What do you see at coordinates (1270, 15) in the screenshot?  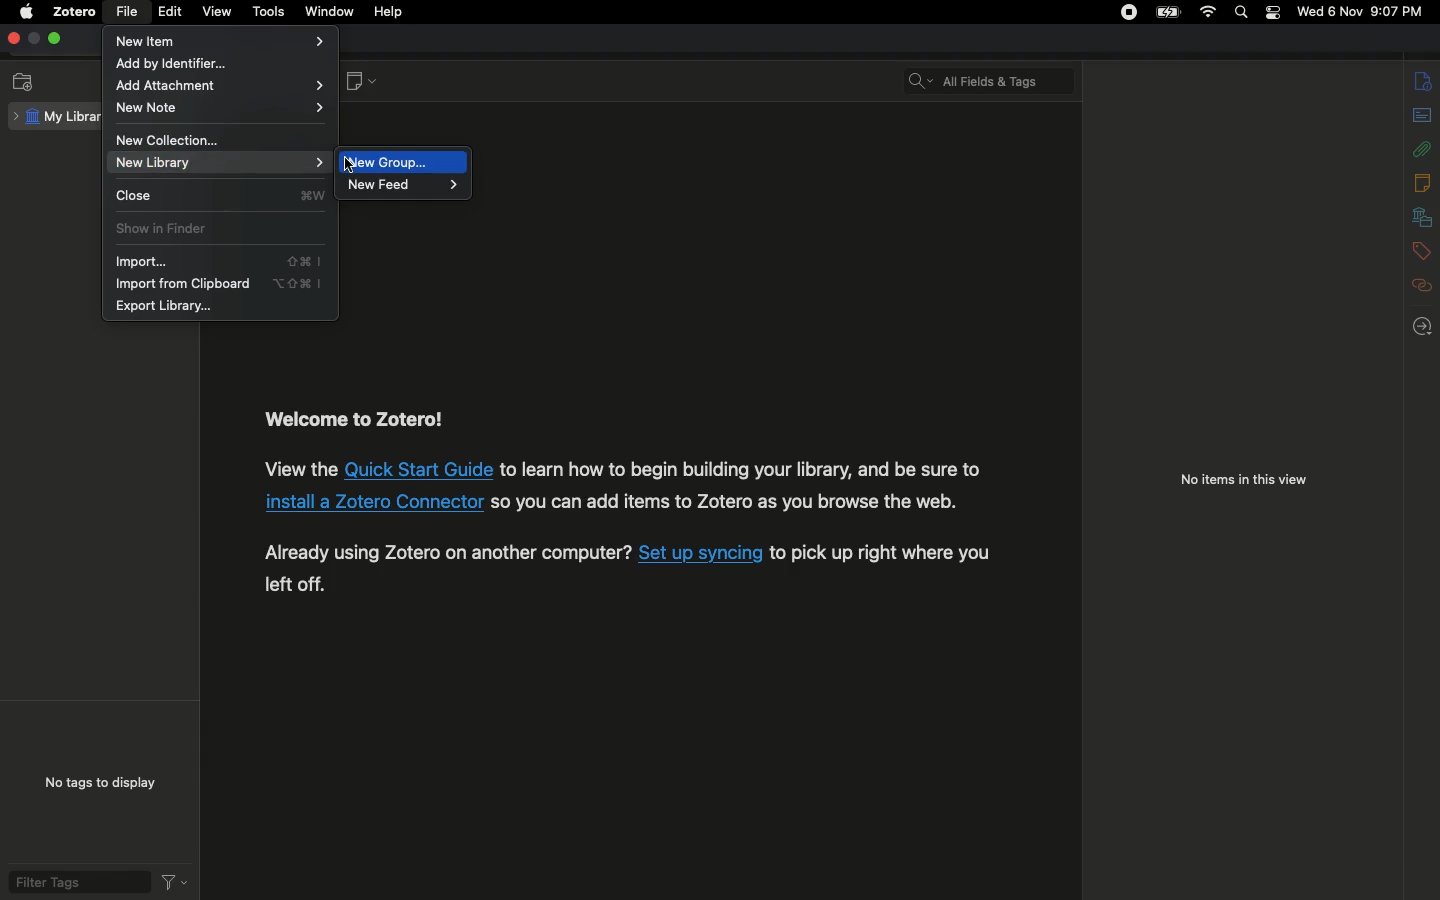 I see `Notification bar` at bounding box center [1270, 15].